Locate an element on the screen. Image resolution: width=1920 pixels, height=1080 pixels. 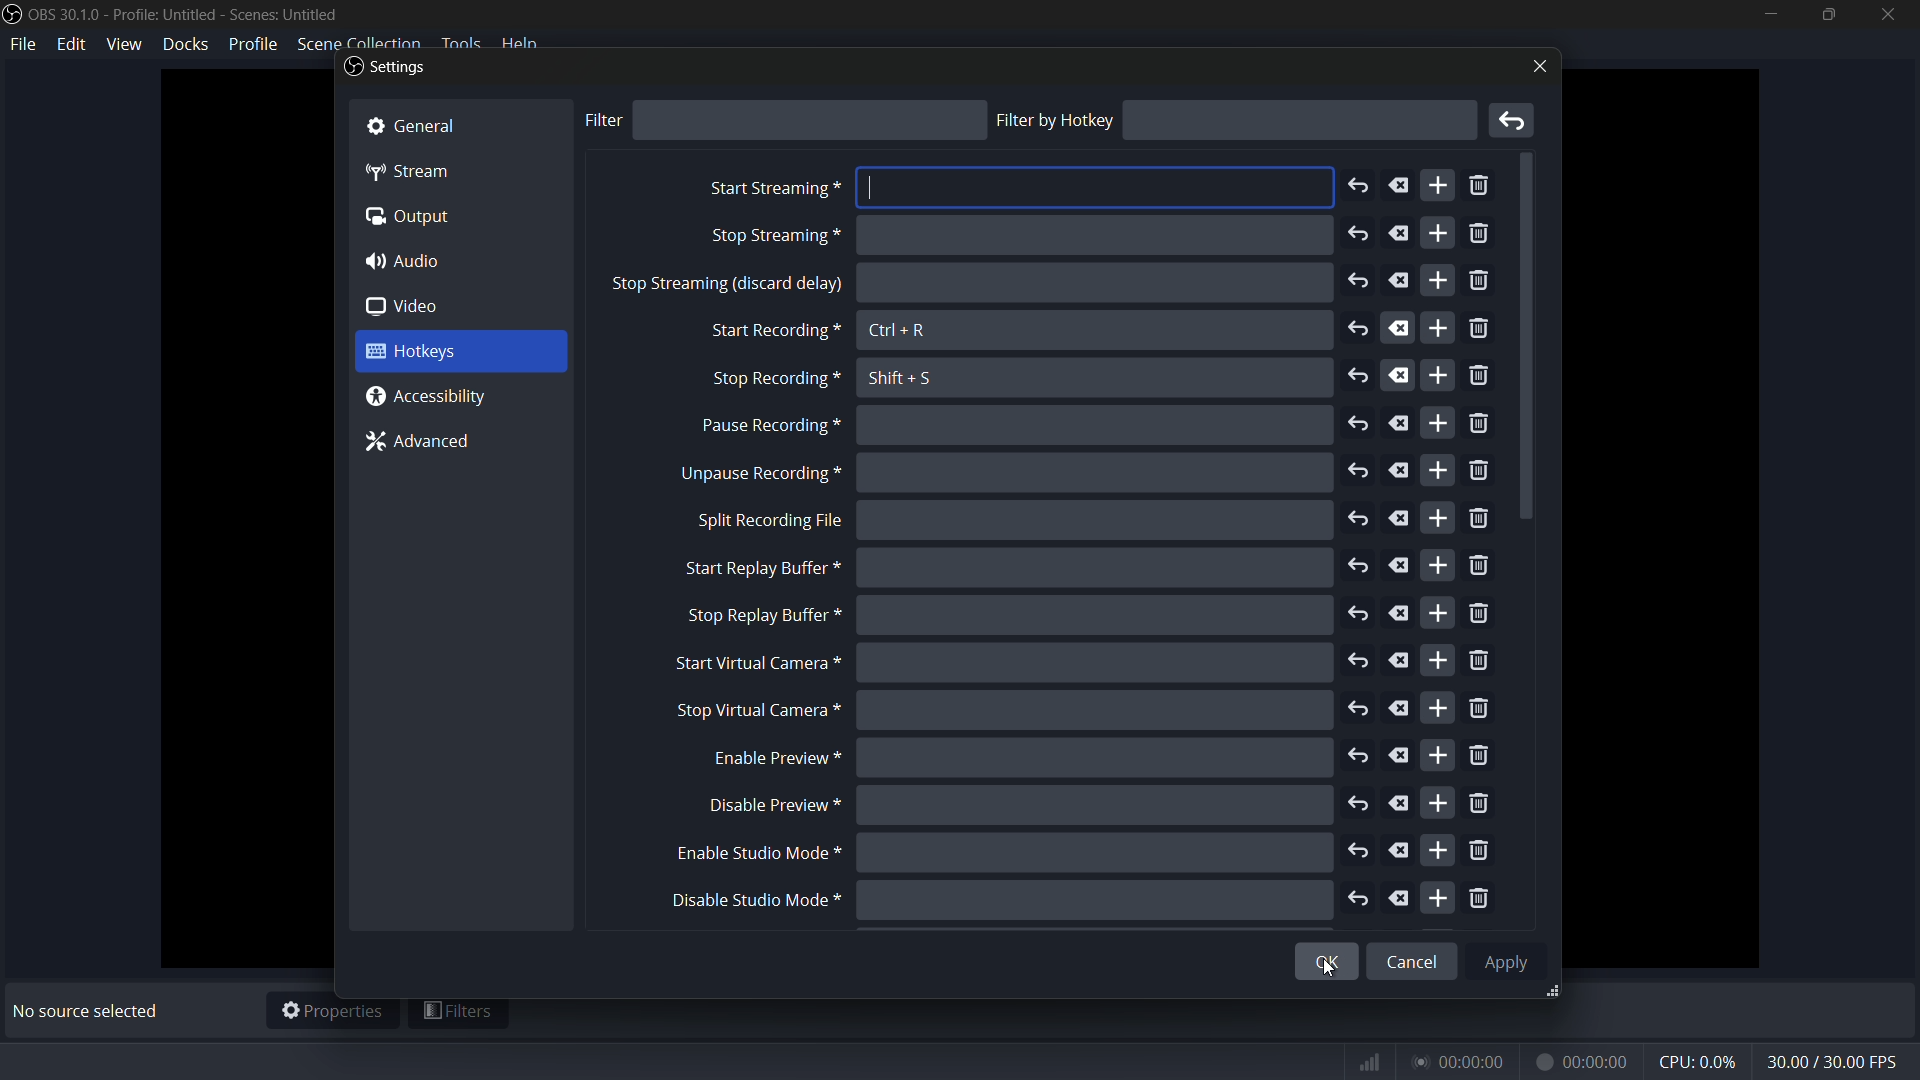
undo is located at coordinates (1359, 758).